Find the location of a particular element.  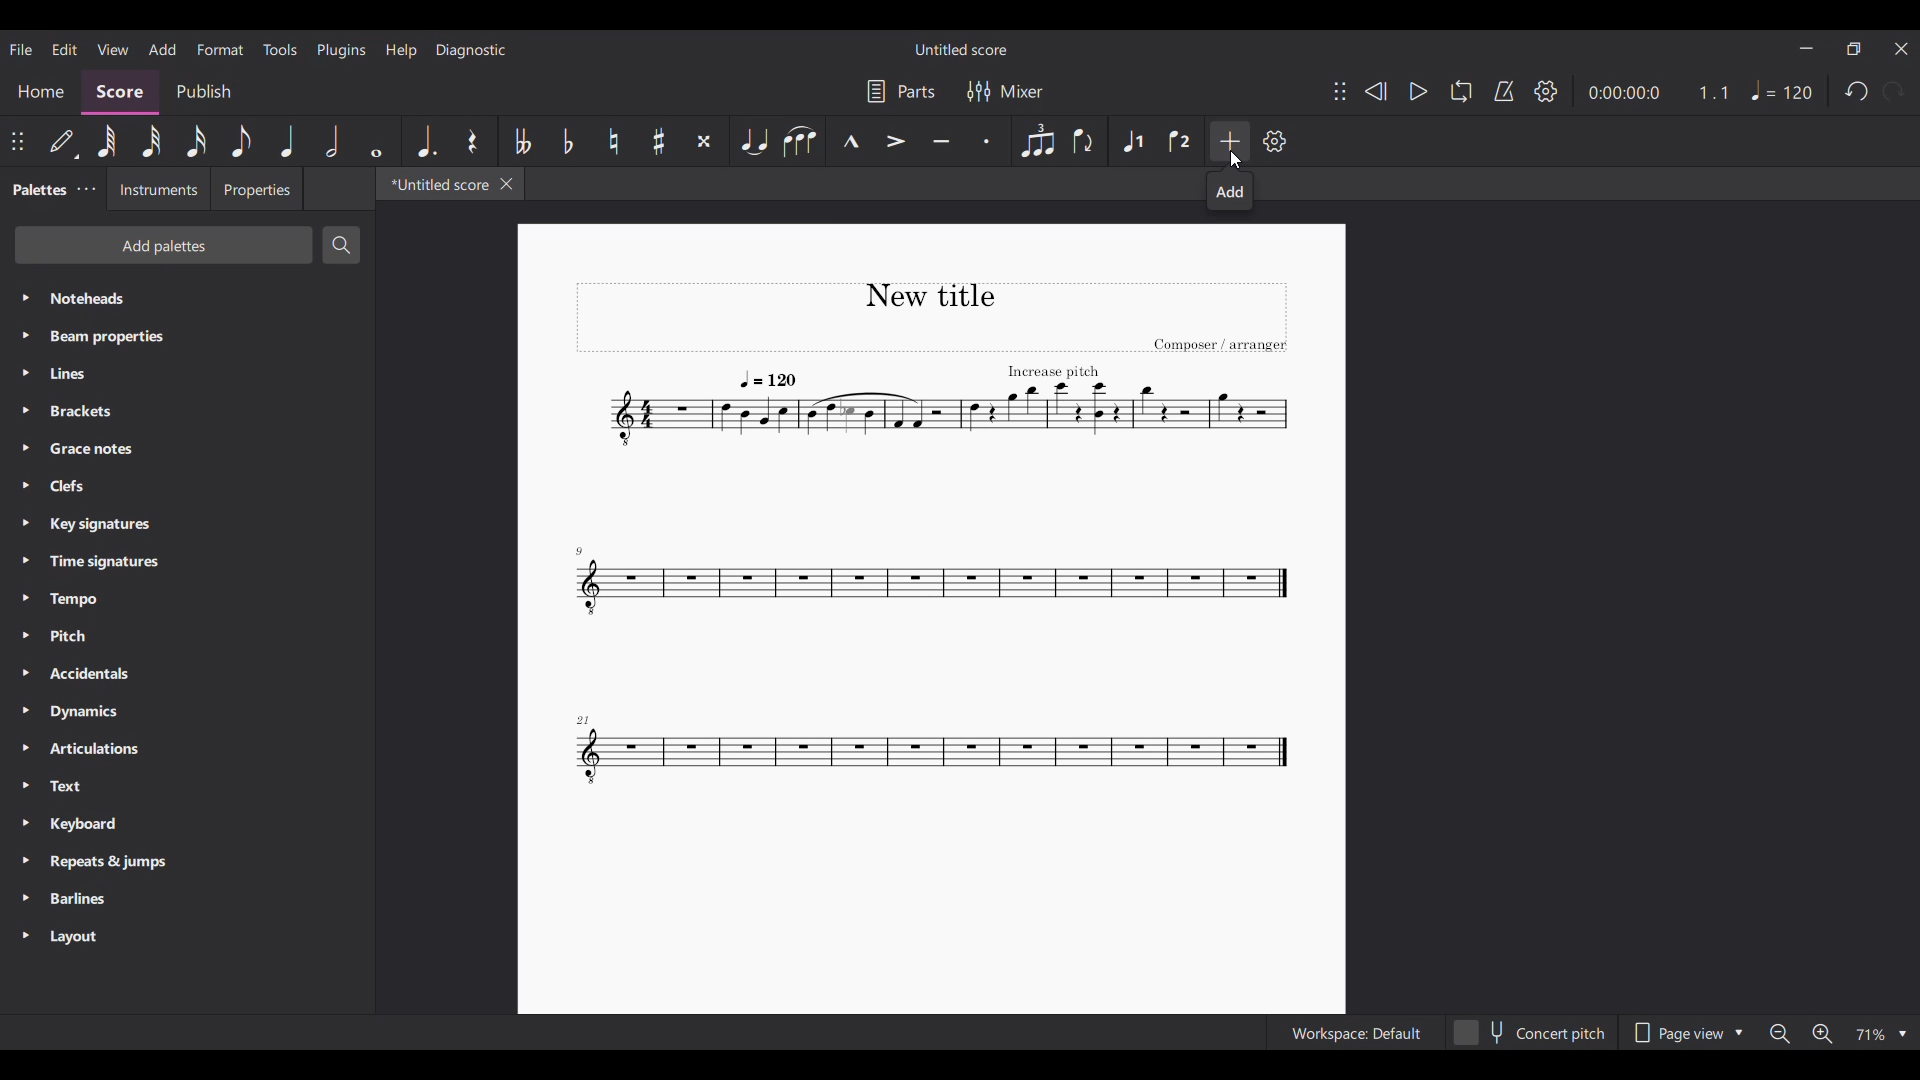

Loop playback is located at coordinates (1461, 91).